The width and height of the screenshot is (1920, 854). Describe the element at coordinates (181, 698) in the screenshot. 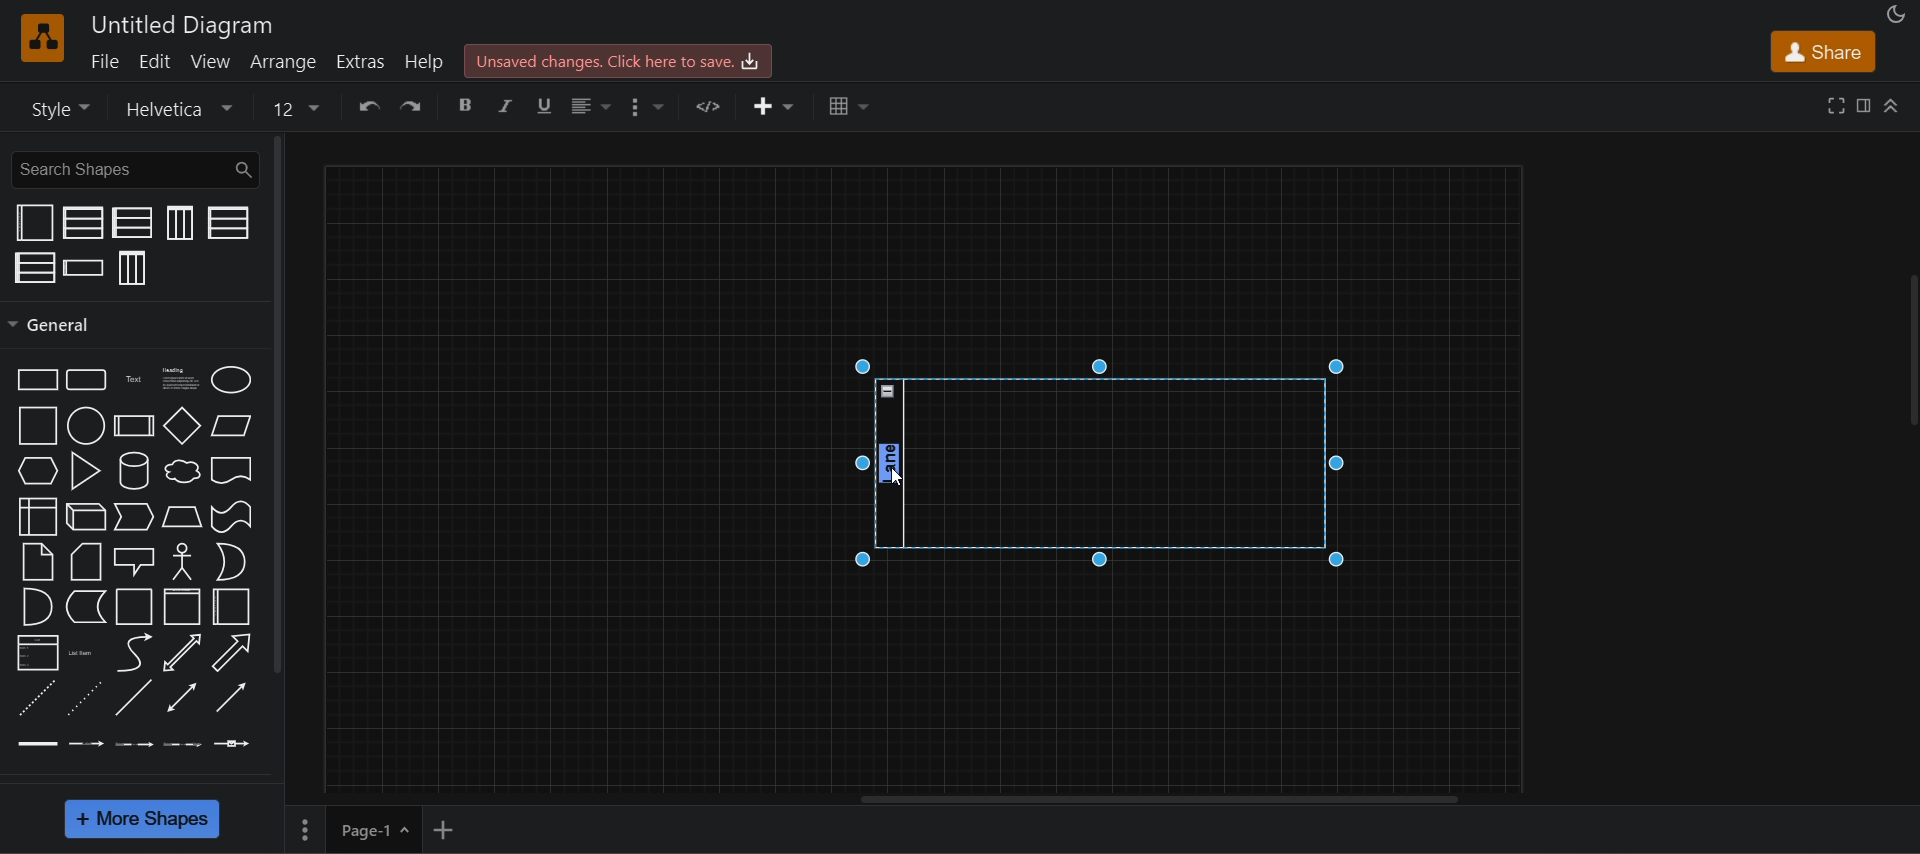

I see `bidirectional connector` at that location.